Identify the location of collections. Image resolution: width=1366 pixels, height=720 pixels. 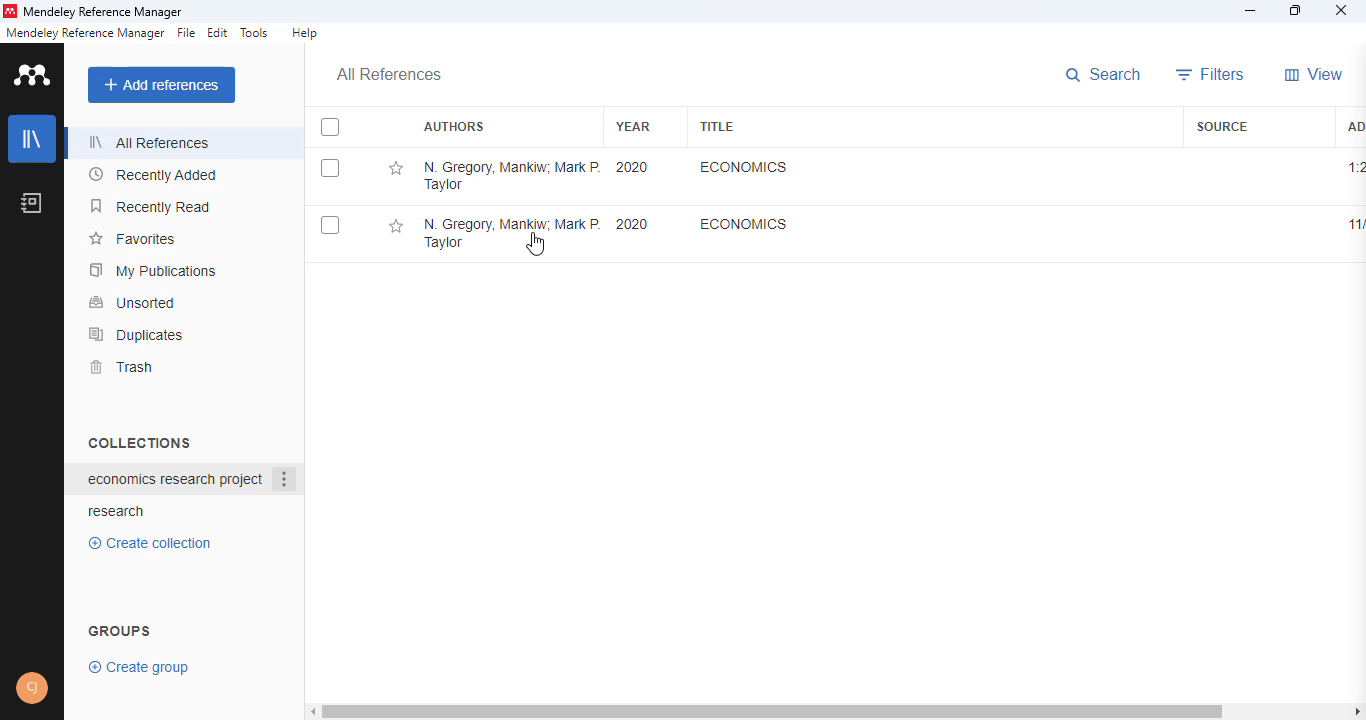
(139, 442).